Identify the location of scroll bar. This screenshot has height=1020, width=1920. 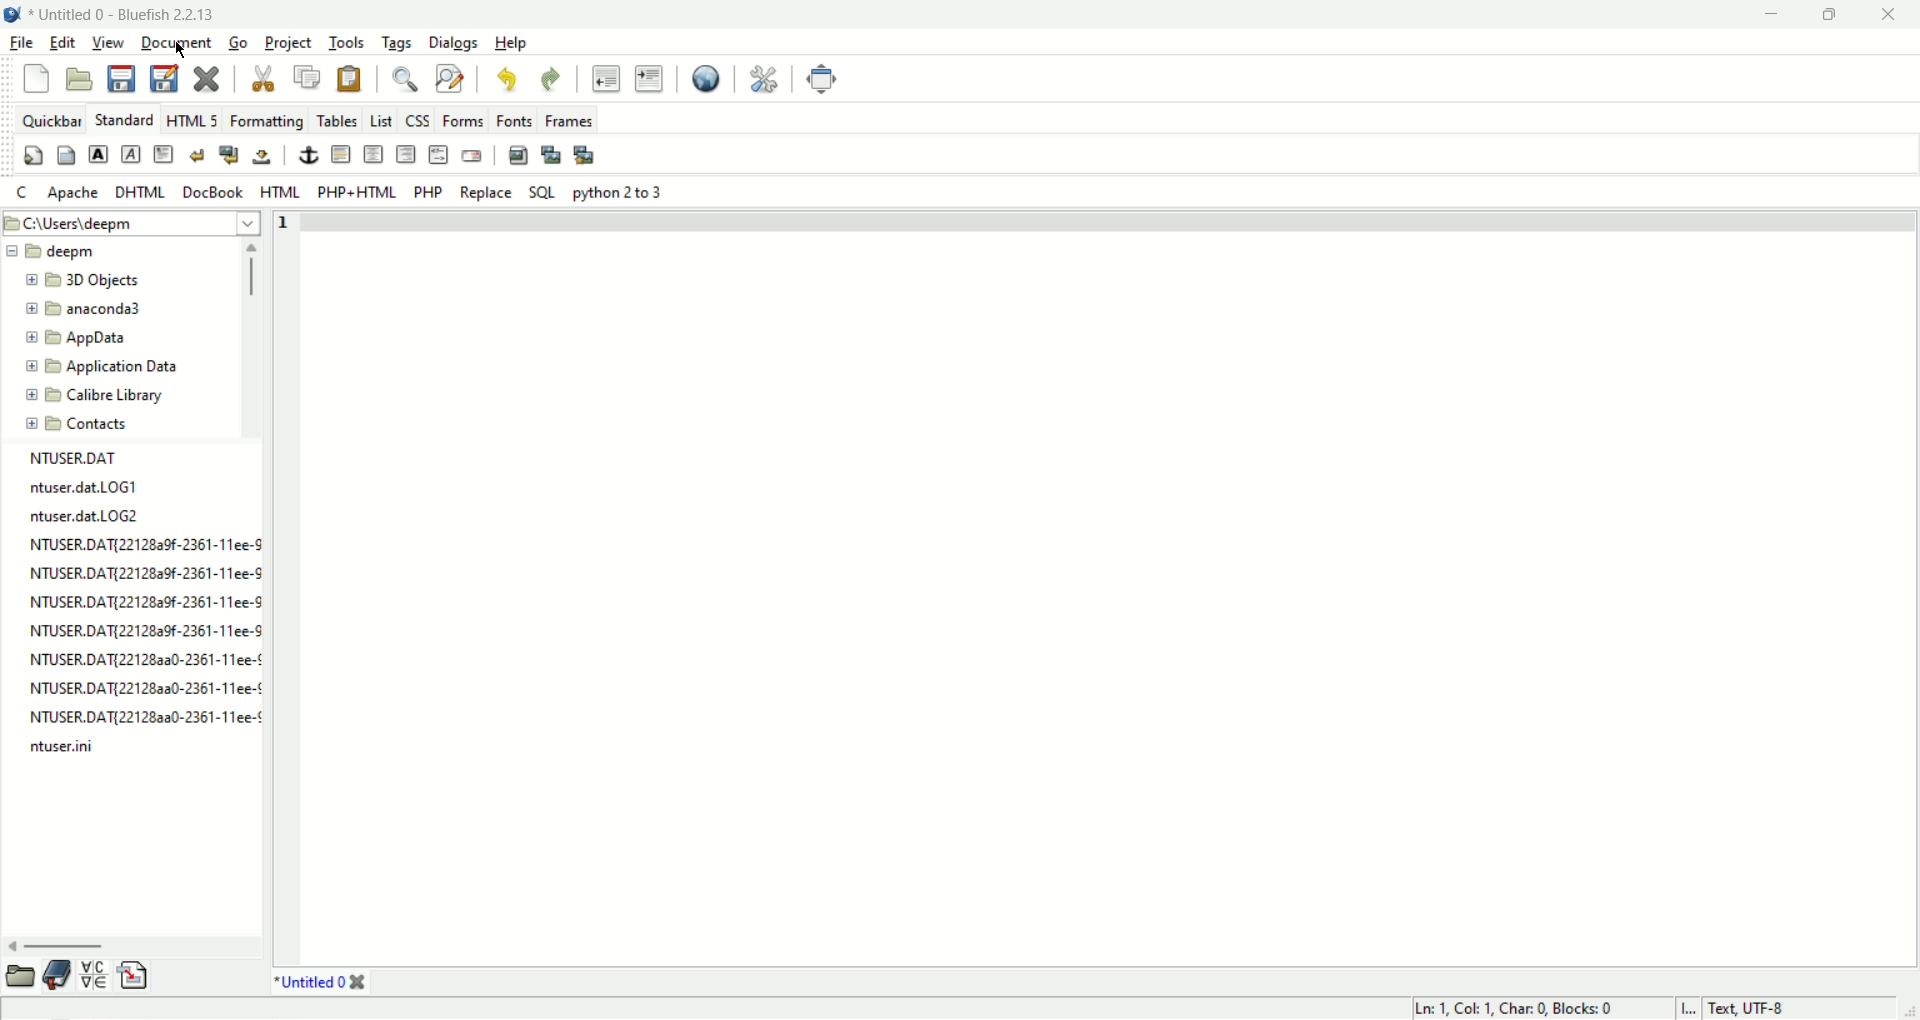
(122, 948).